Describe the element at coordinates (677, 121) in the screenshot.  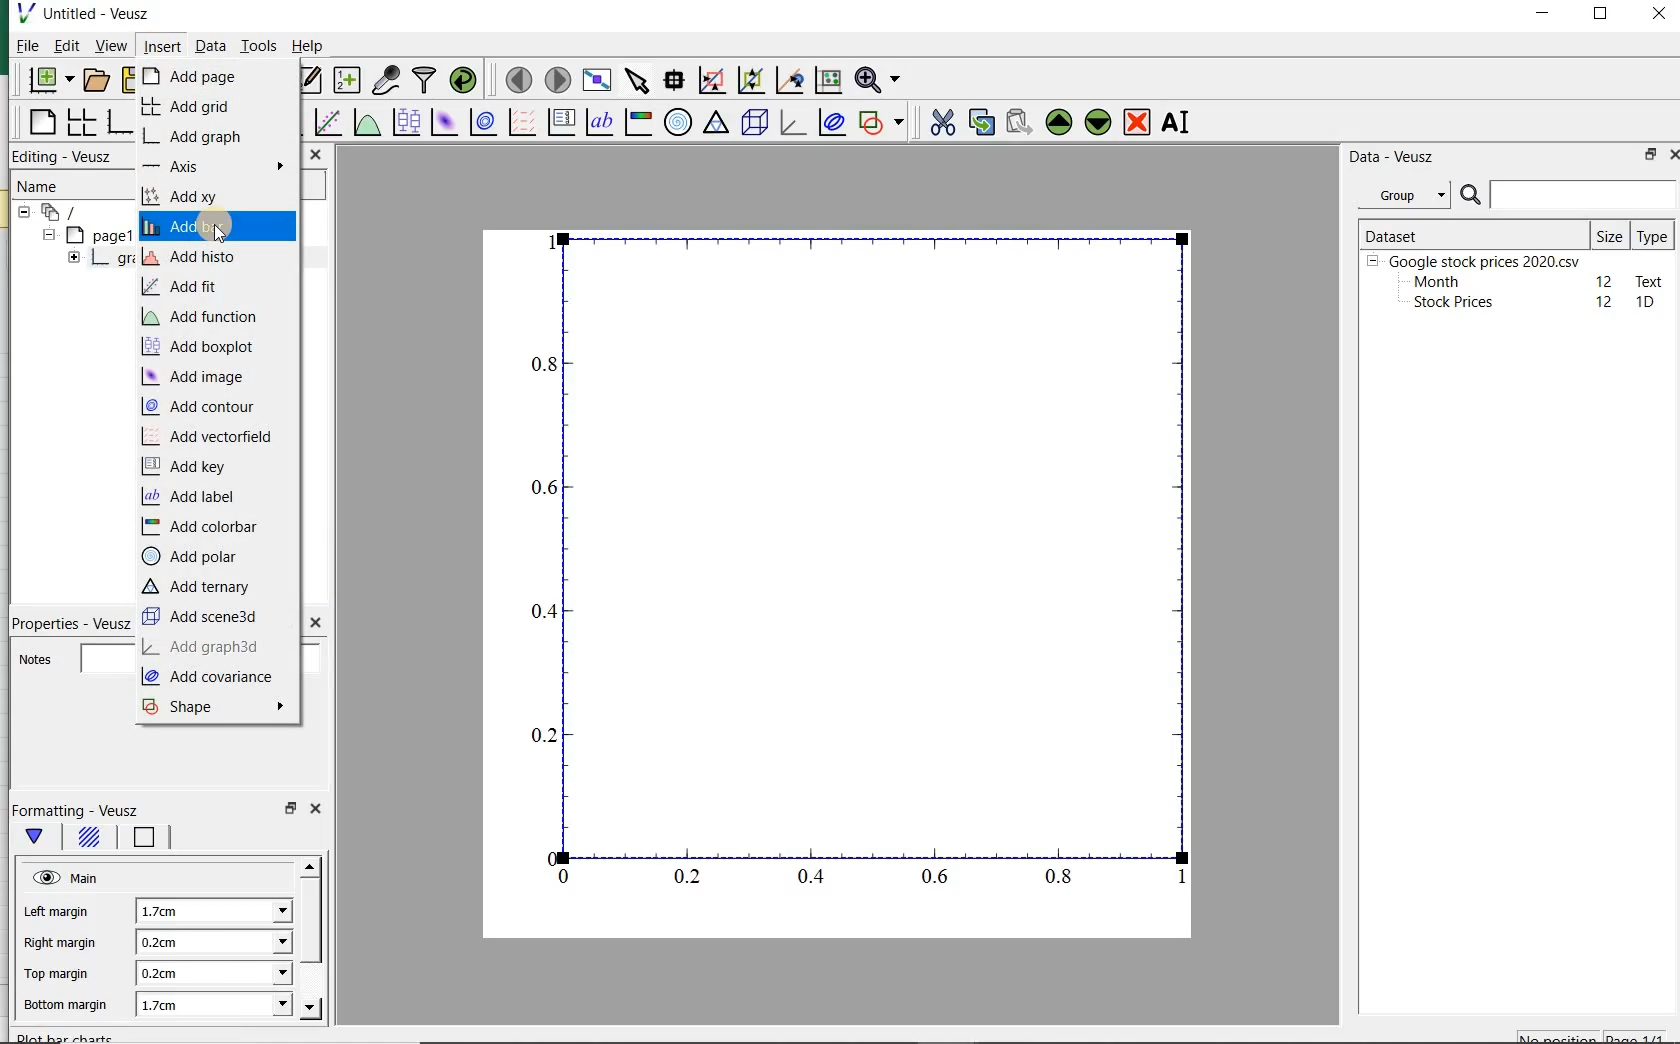
I see `polar graph` at that location.